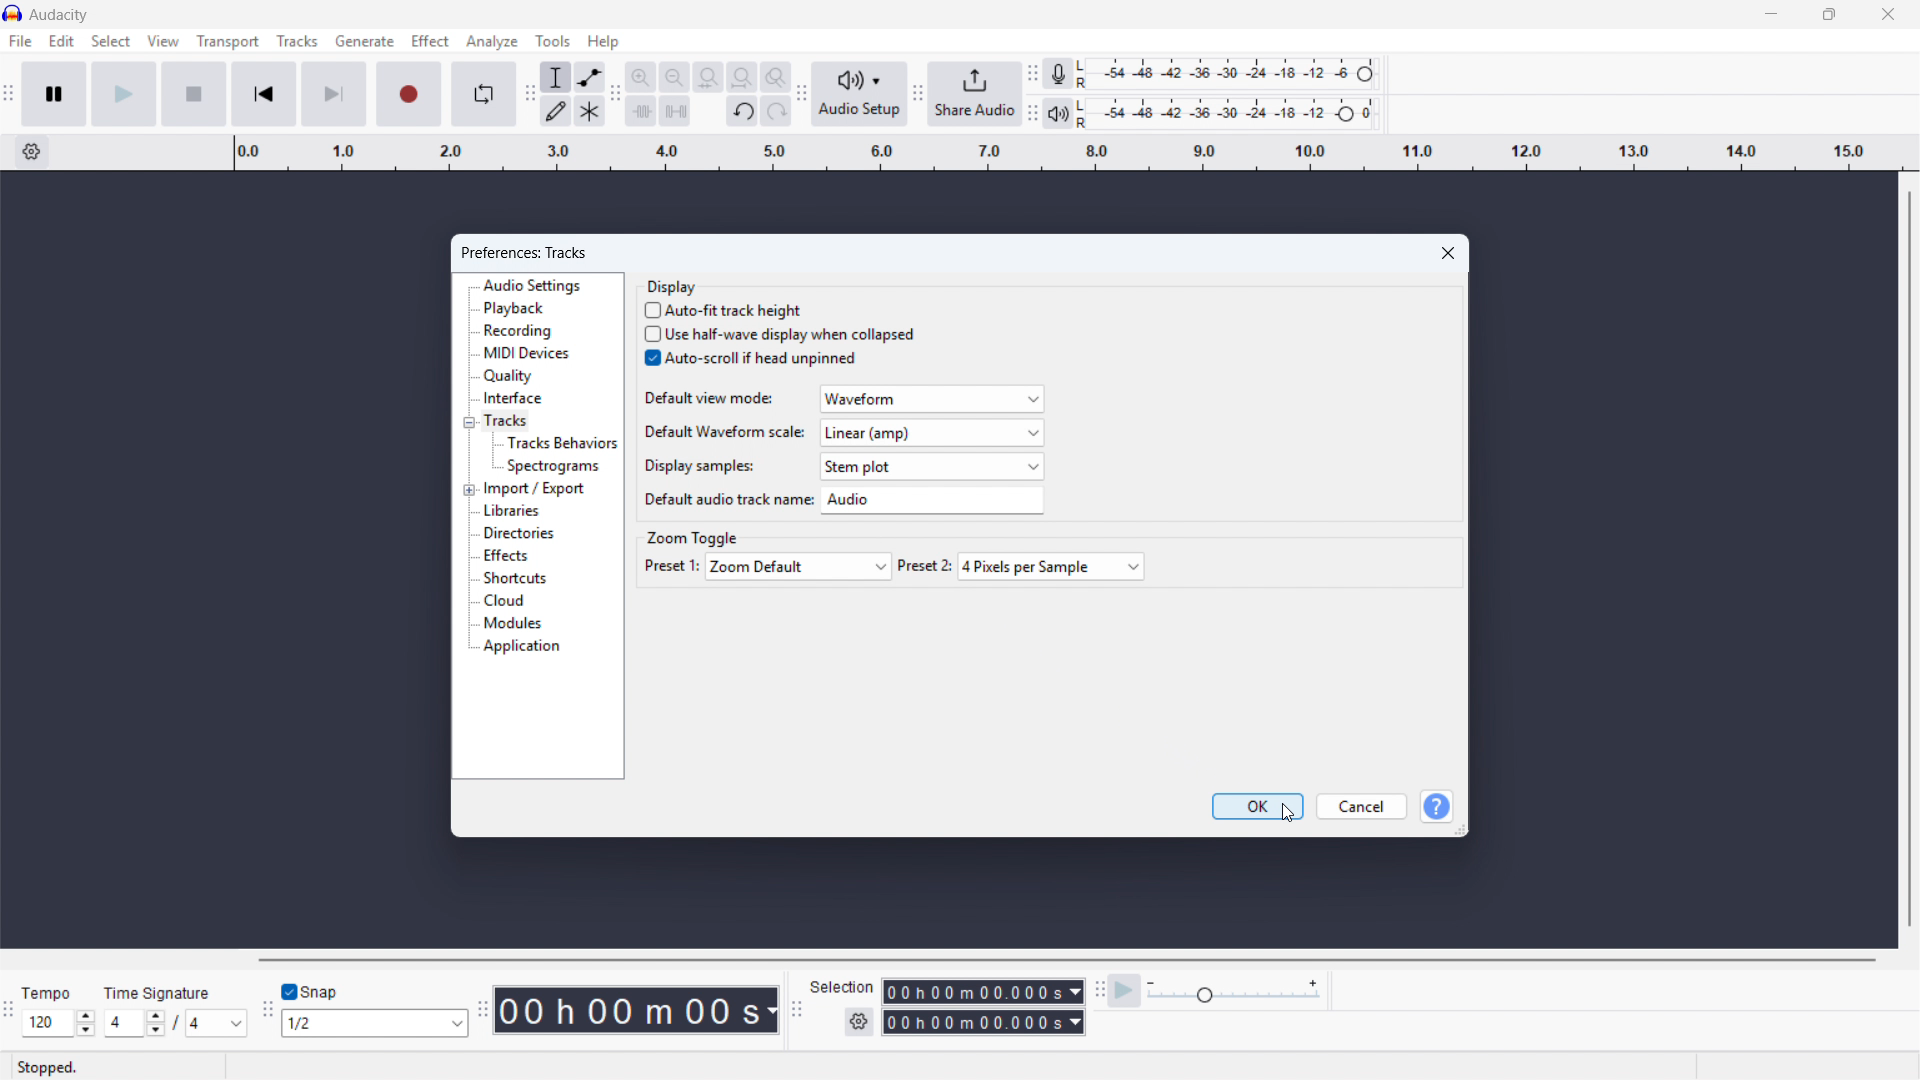 This screenshot has height=1080, width=1920. I want to click on display, so click(672, 286).